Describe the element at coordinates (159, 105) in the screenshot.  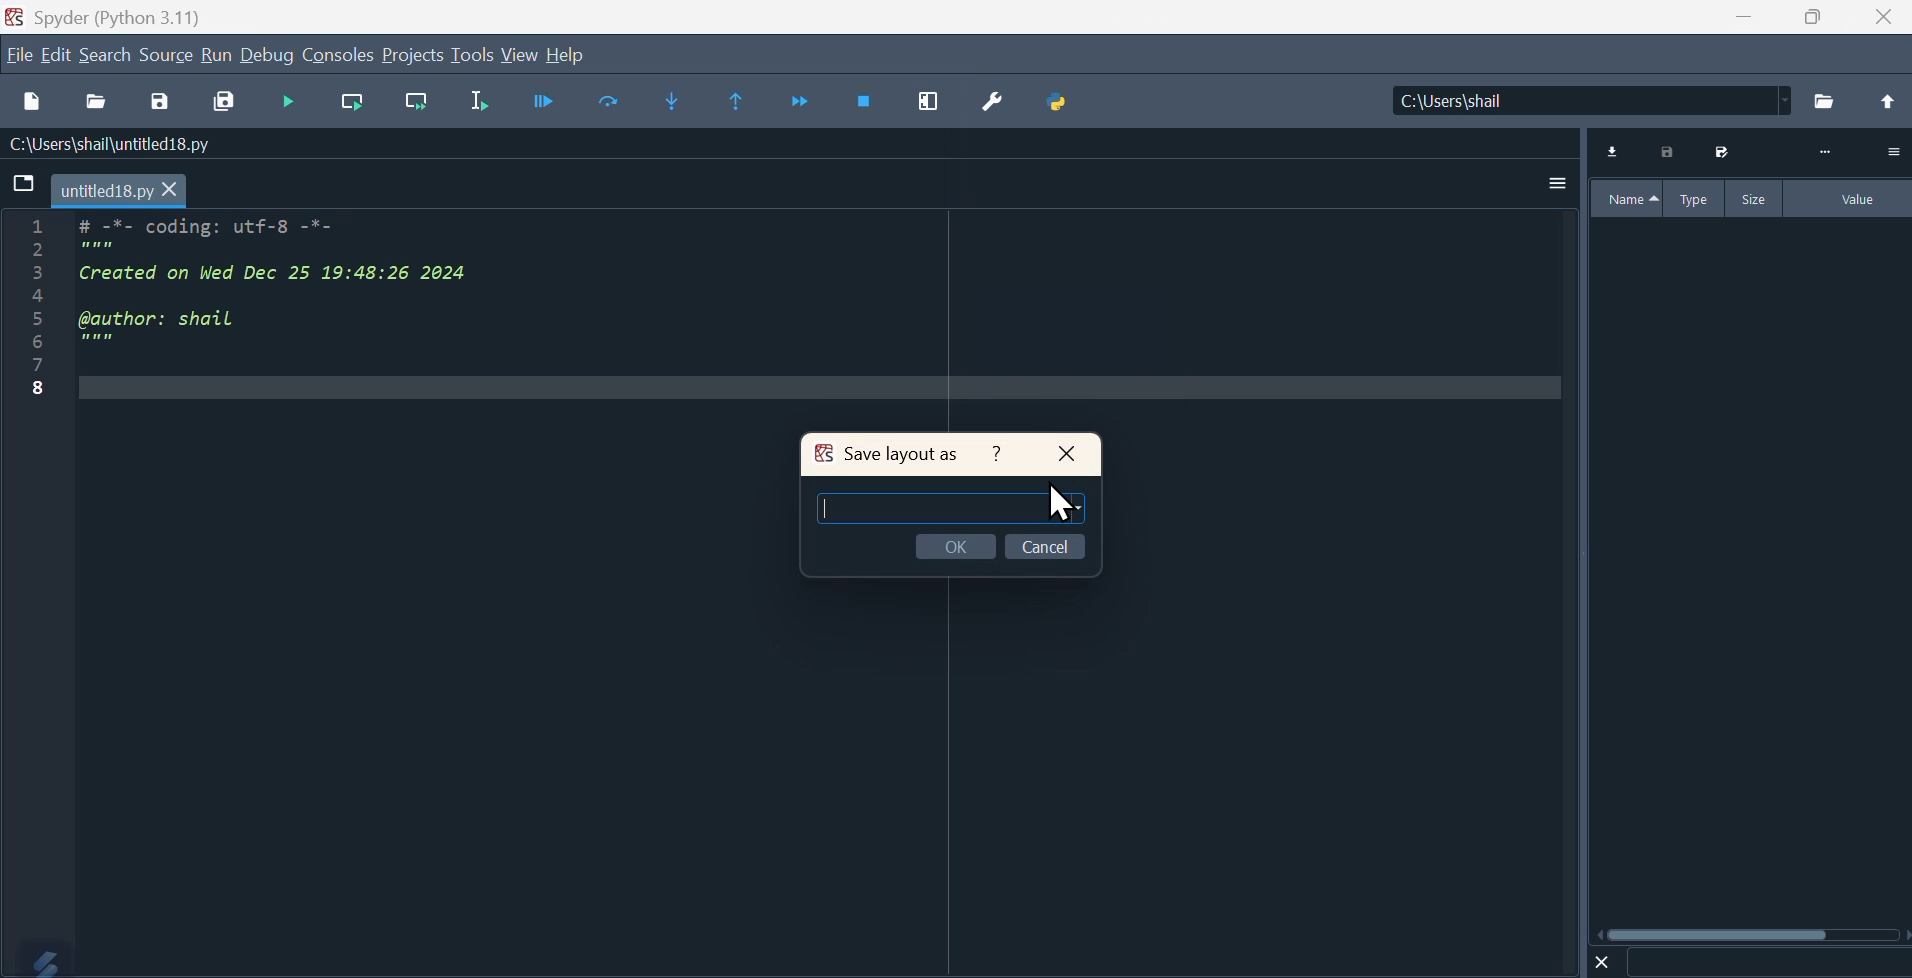
I see `save` at that location.